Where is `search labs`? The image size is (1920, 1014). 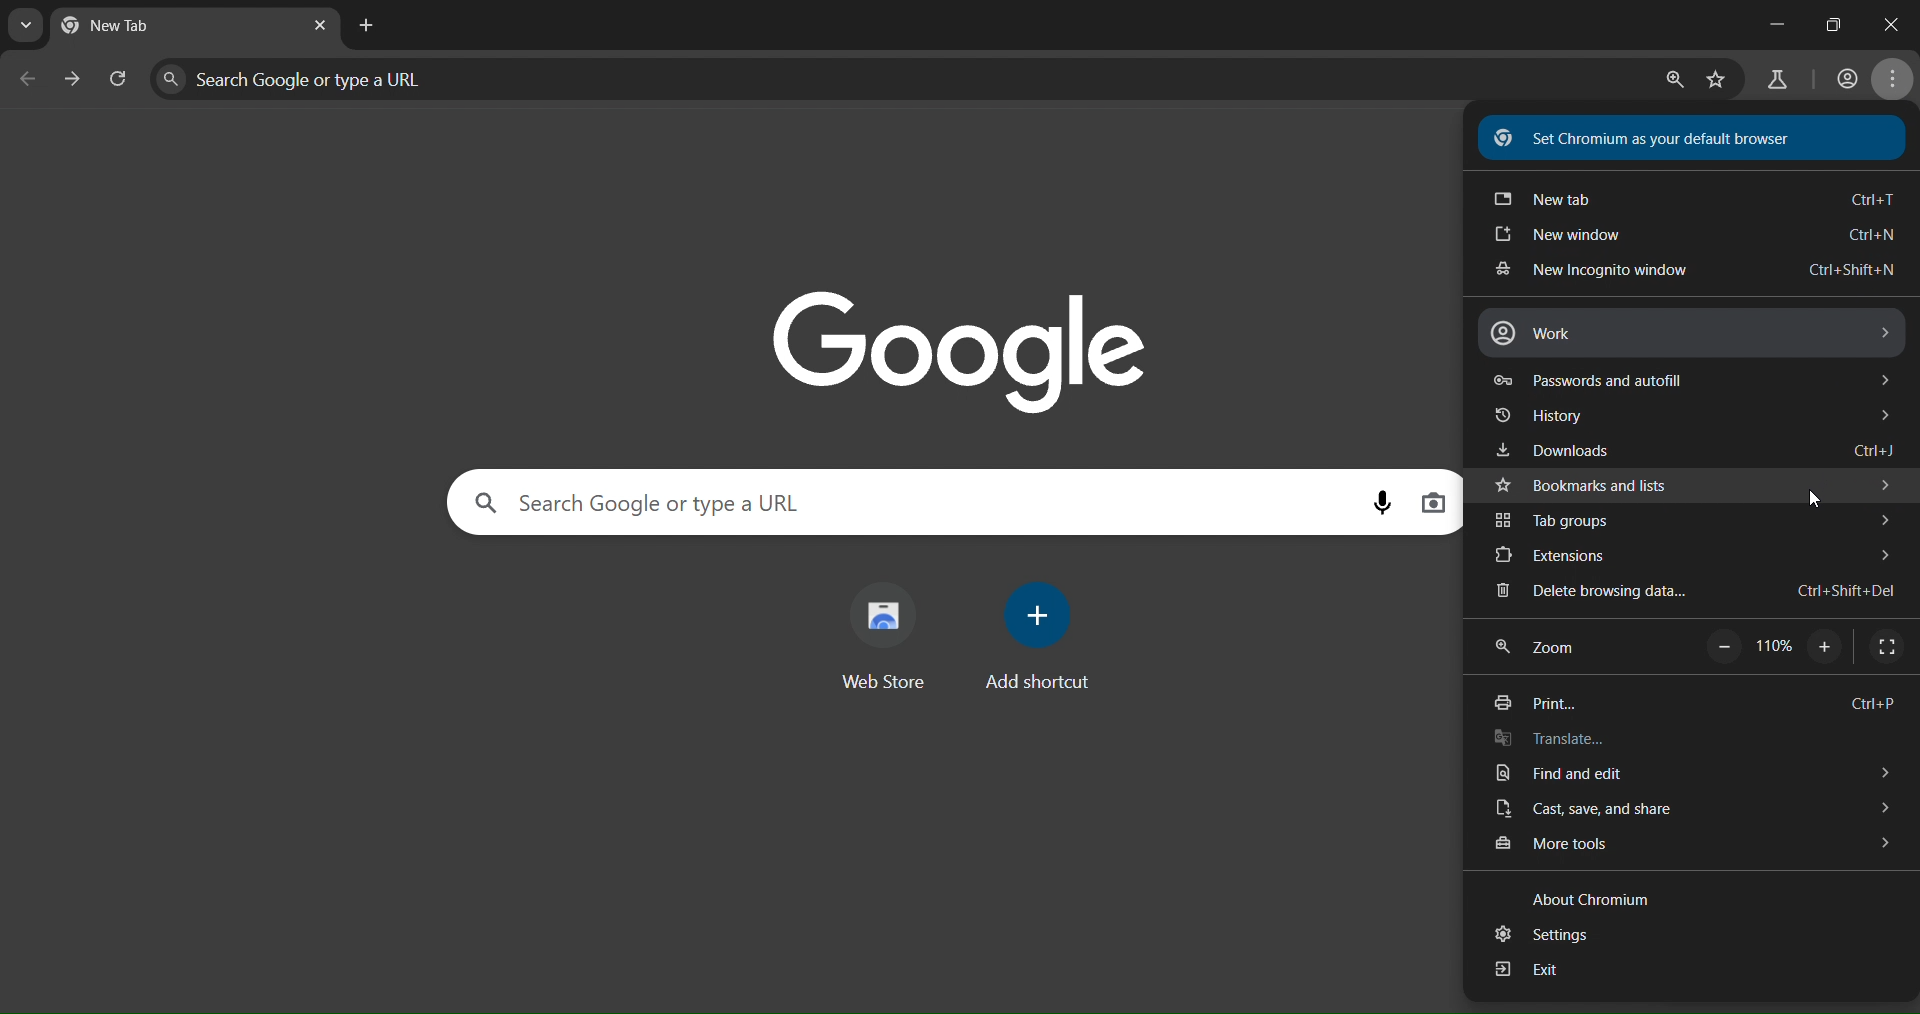 search labs is located at coordinates (1777, 80).